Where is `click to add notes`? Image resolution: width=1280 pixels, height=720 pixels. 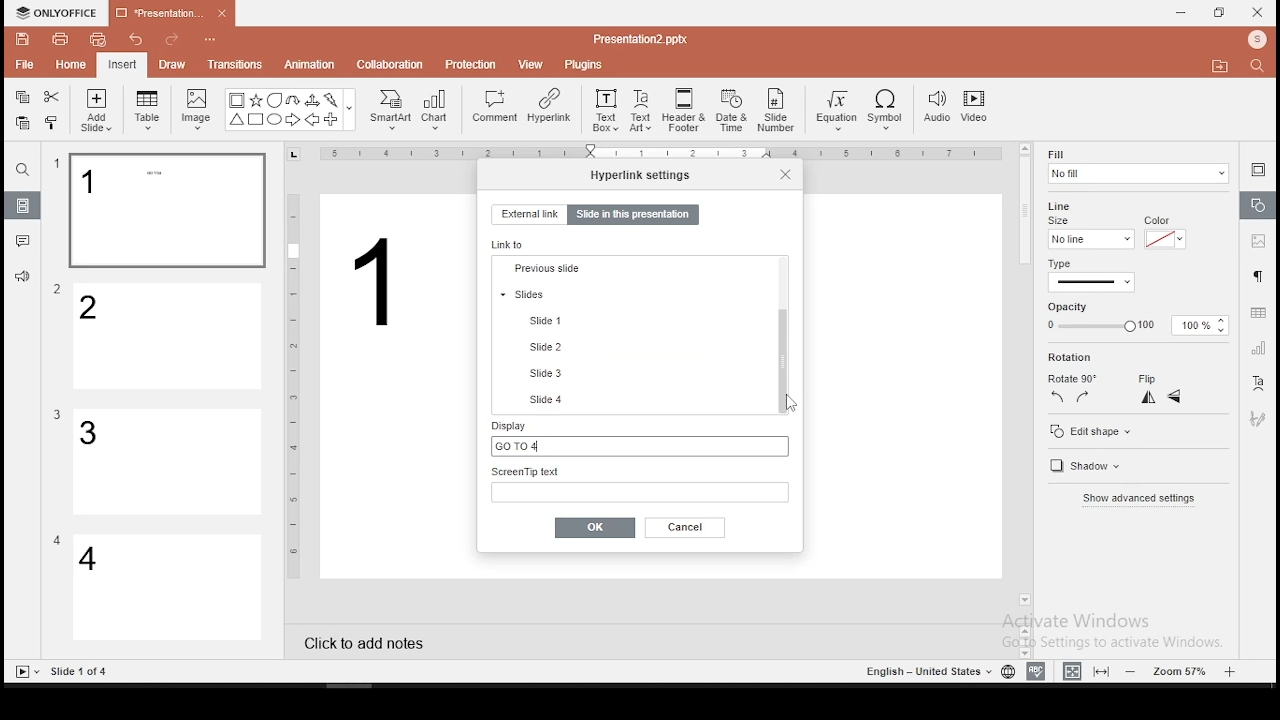 click to add notes is located at coordinates (370, 641).